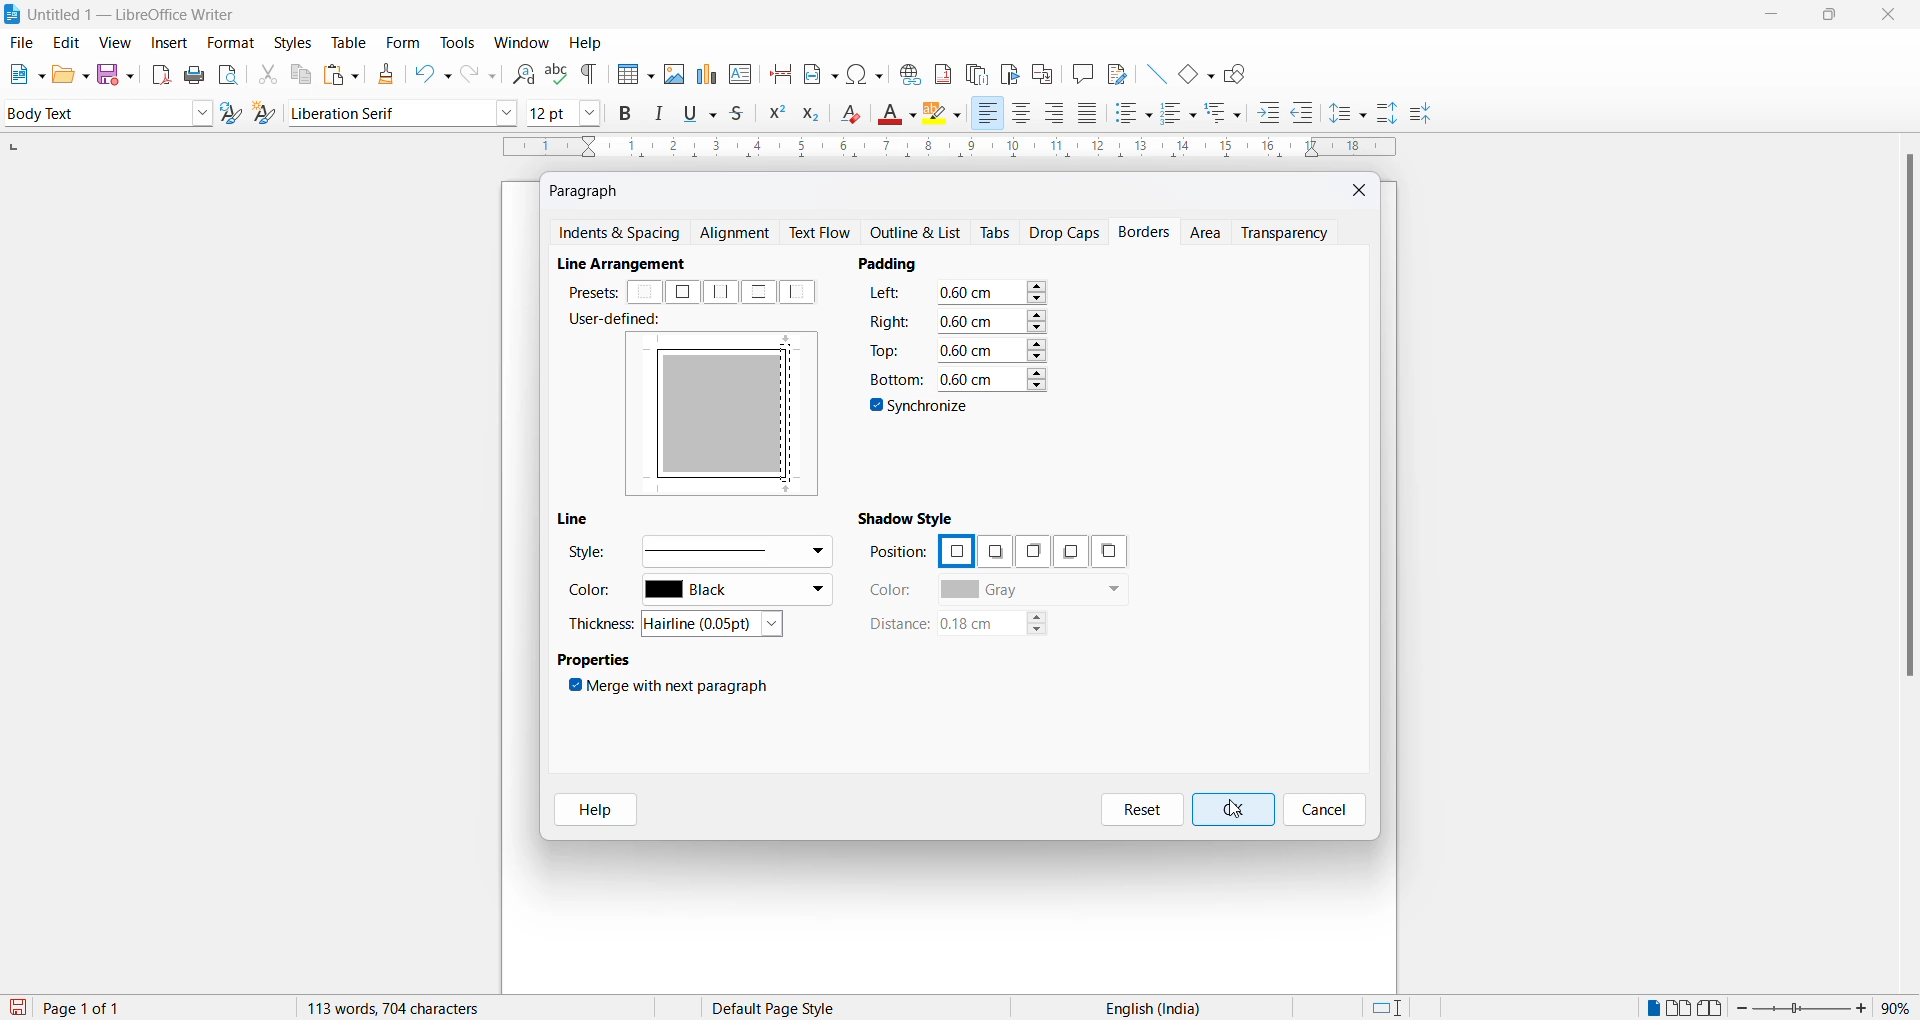  What do you see at coordinates (292, 41) in the screenshot?
I see `styles` at bounding box center [292, 41].